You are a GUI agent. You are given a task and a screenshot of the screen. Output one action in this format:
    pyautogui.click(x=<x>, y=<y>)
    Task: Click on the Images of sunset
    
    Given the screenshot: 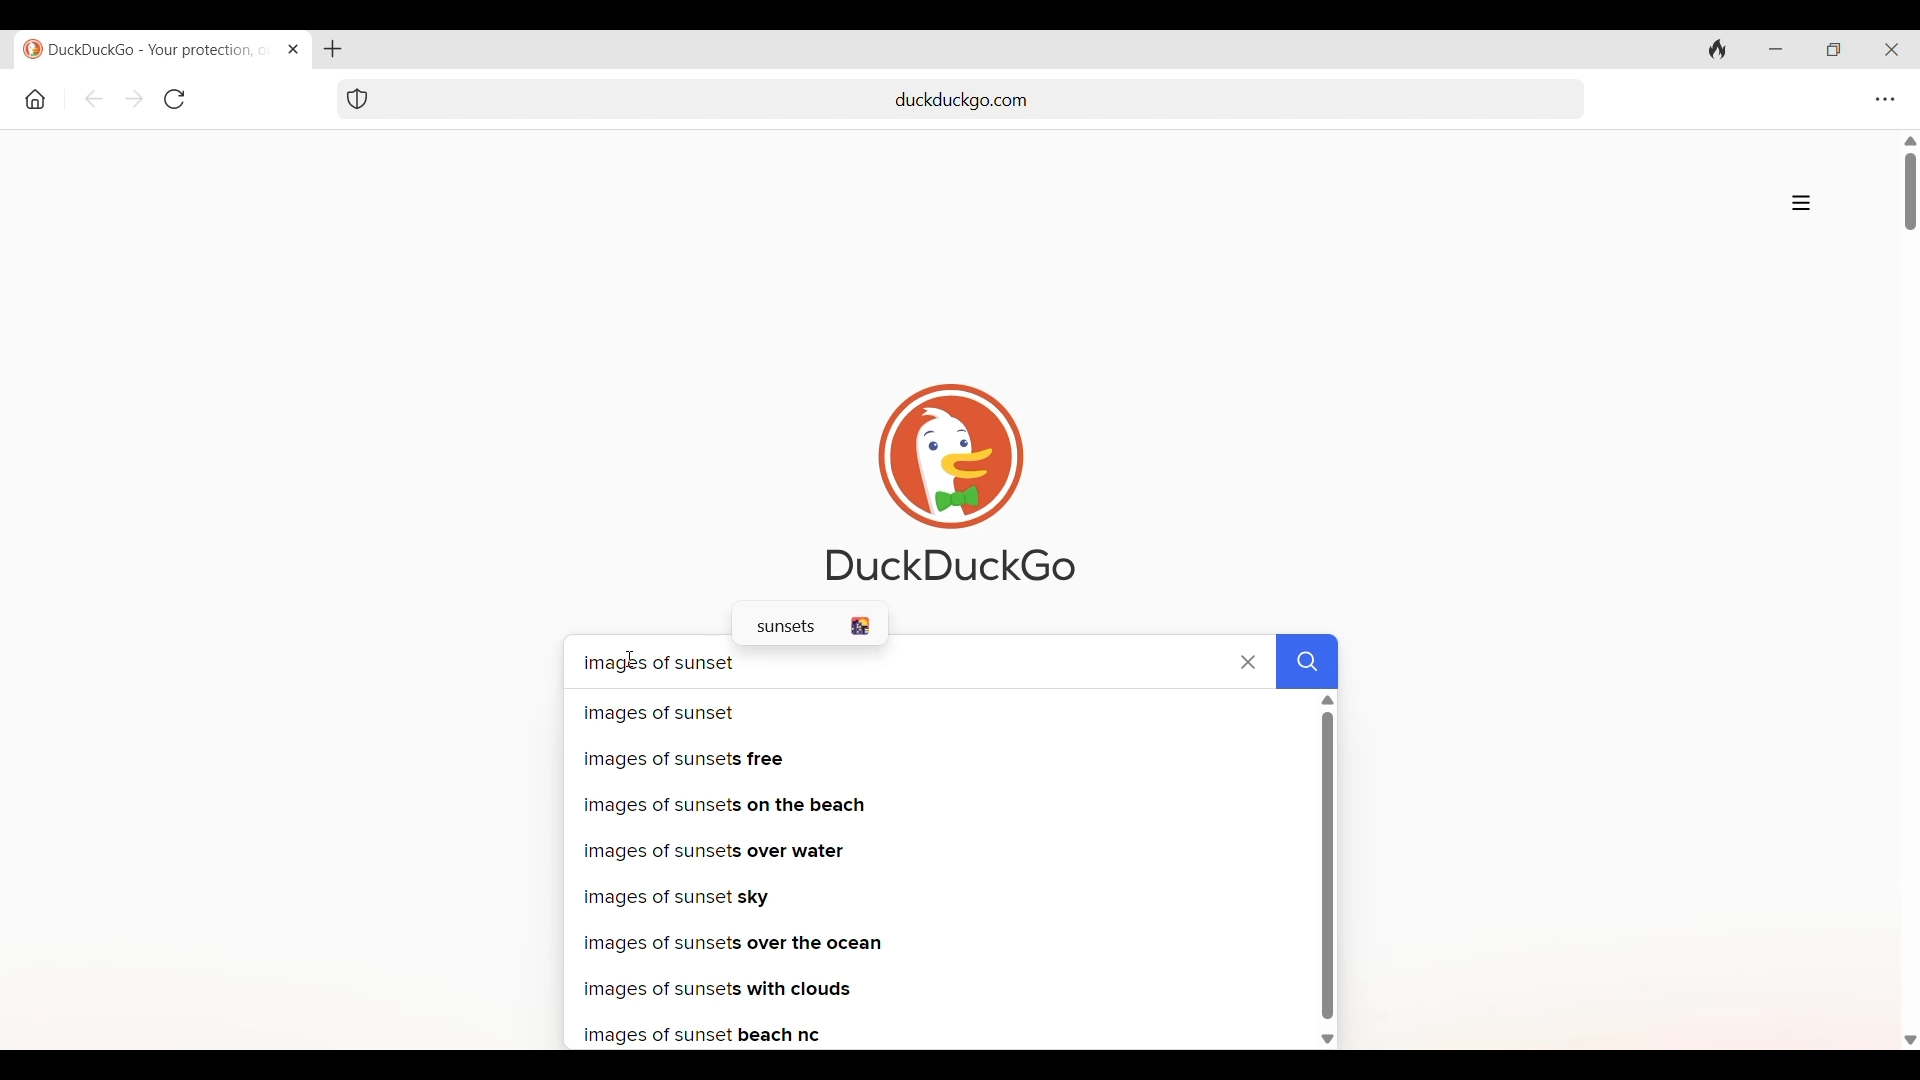 What is the action you would take?
    pyautogui.click(x=886, y=661)
    